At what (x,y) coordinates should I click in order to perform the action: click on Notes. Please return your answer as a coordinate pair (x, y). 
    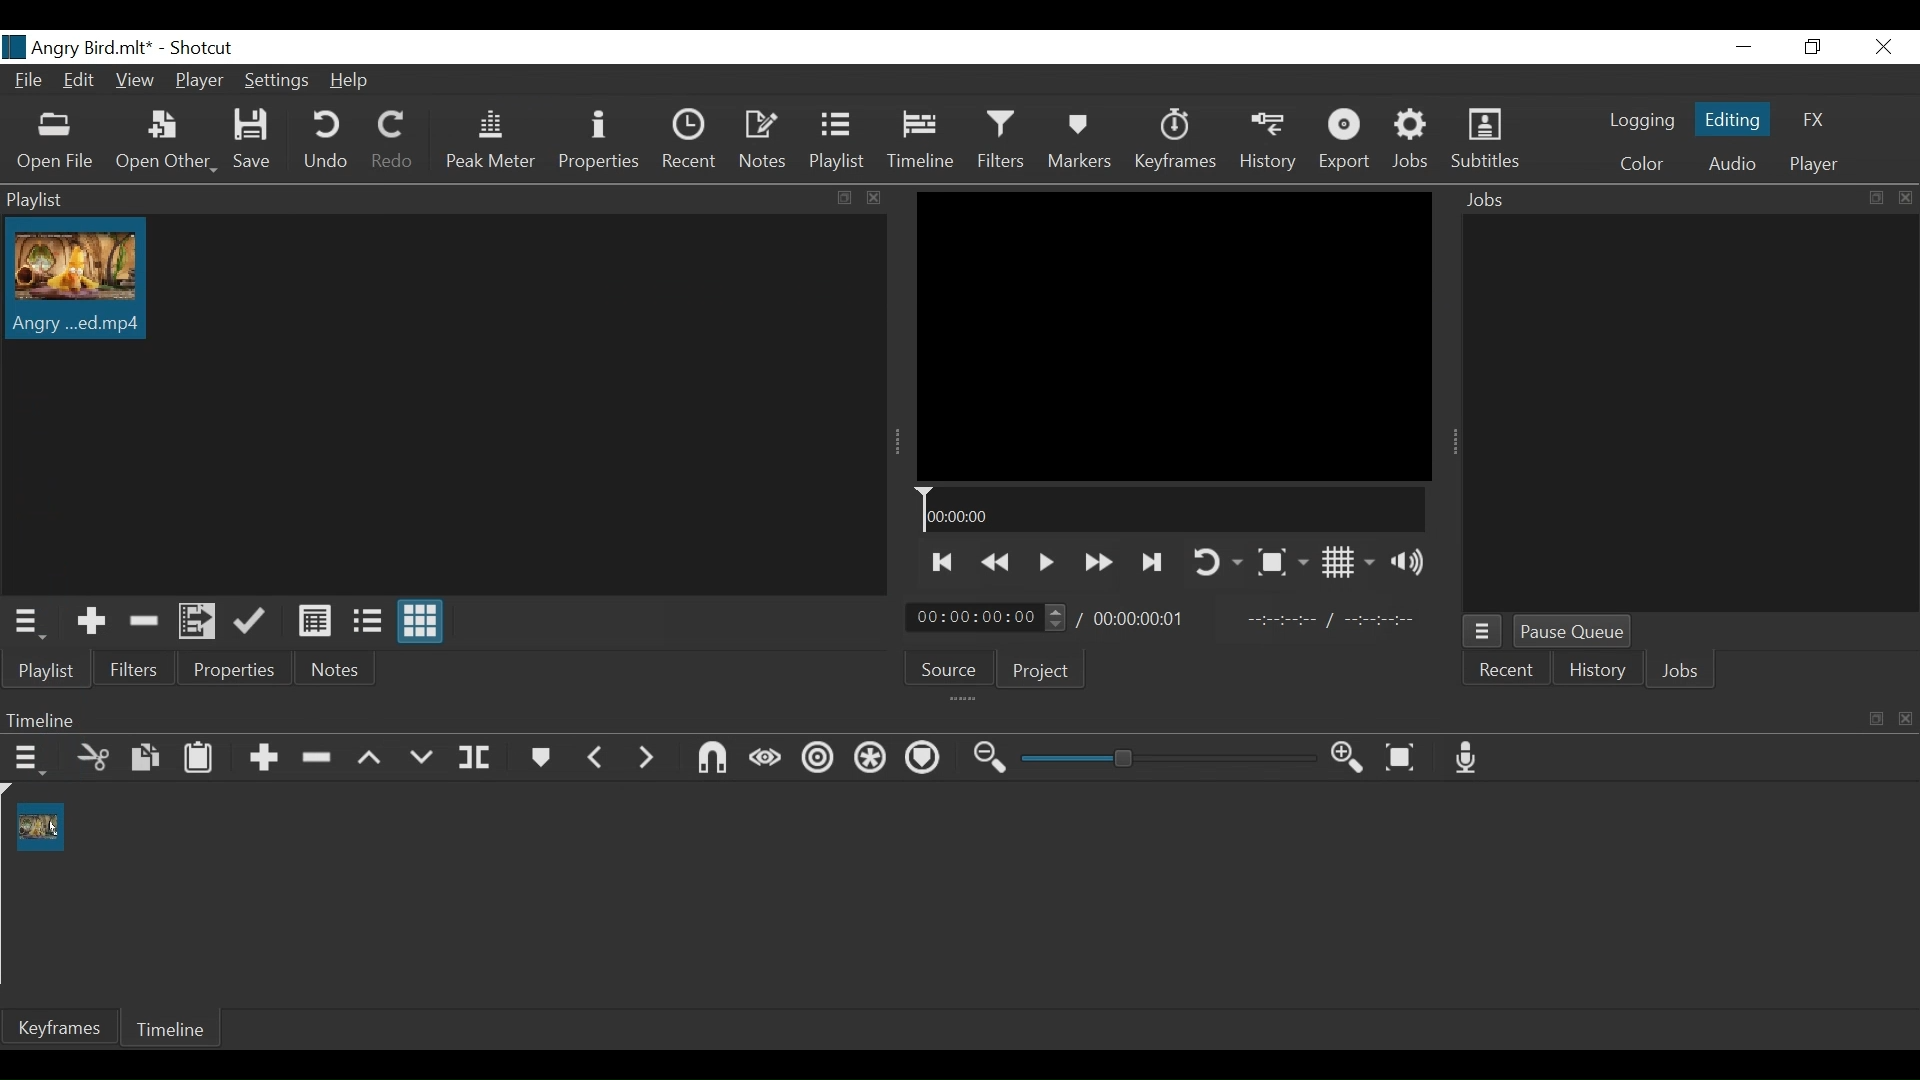
    Looking at the image, I should click on (763, 141).